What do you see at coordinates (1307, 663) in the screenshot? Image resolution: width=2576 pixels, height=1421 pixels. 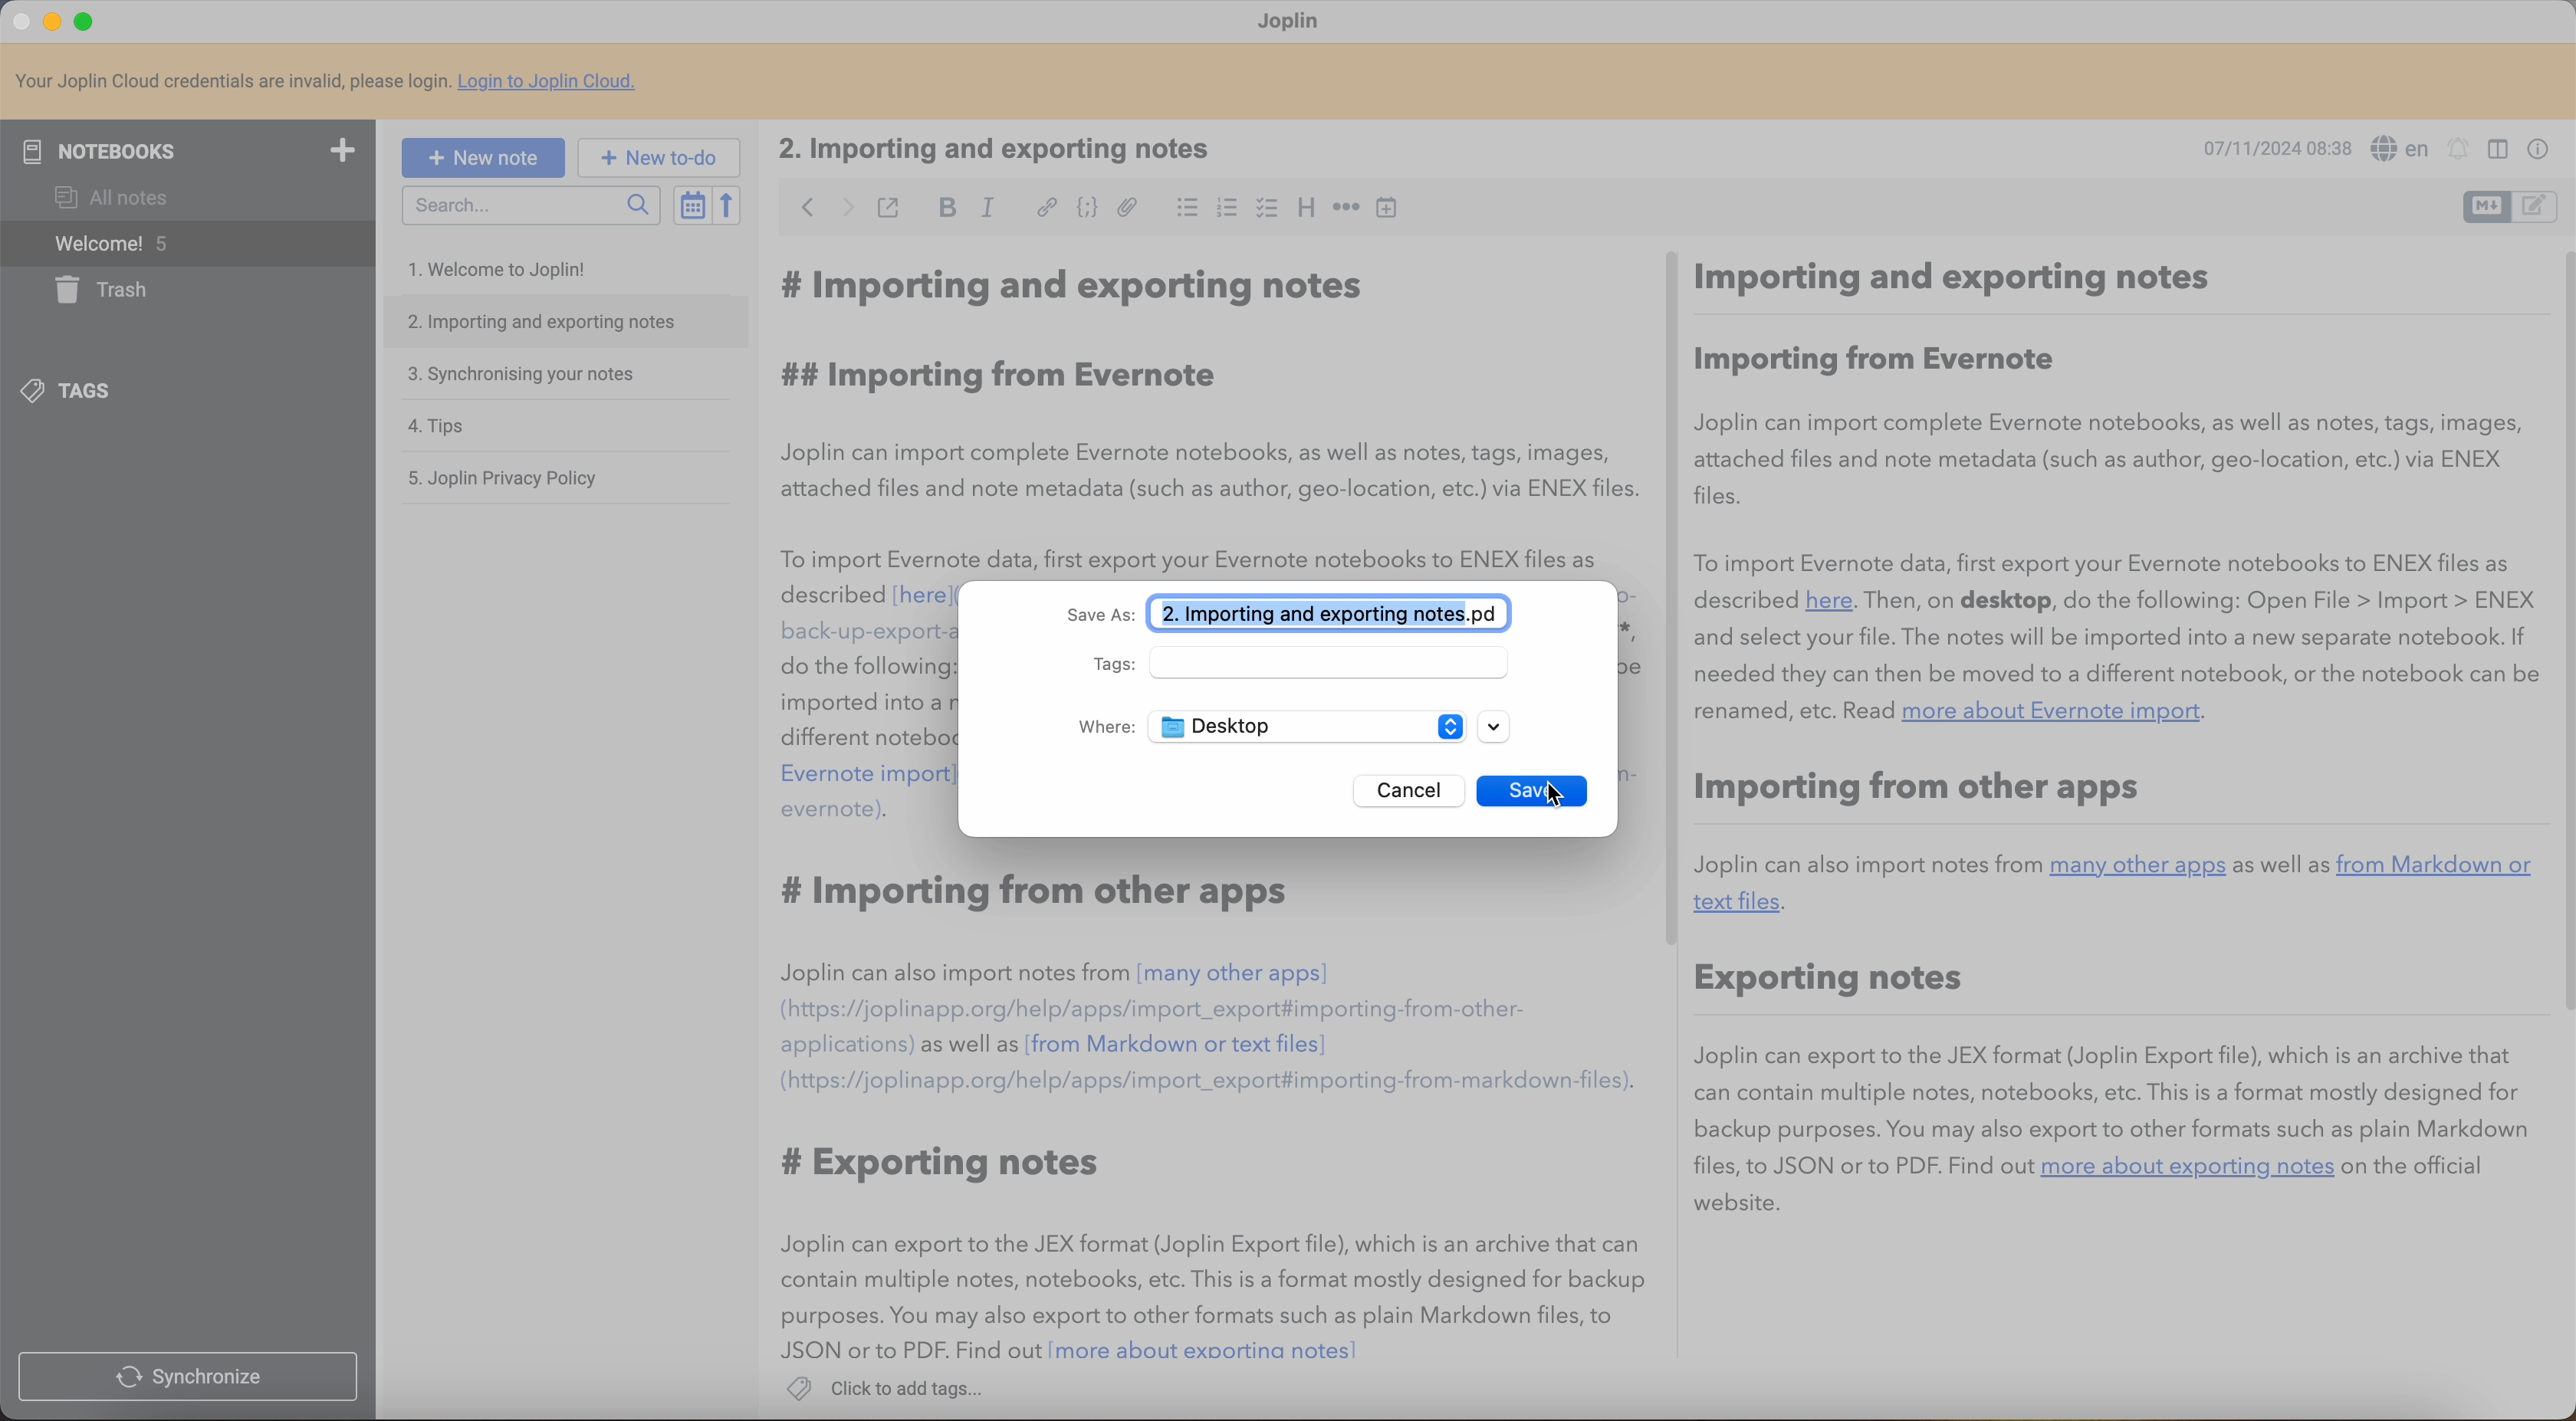 I see `tags` at bounding box center [1307, 663].